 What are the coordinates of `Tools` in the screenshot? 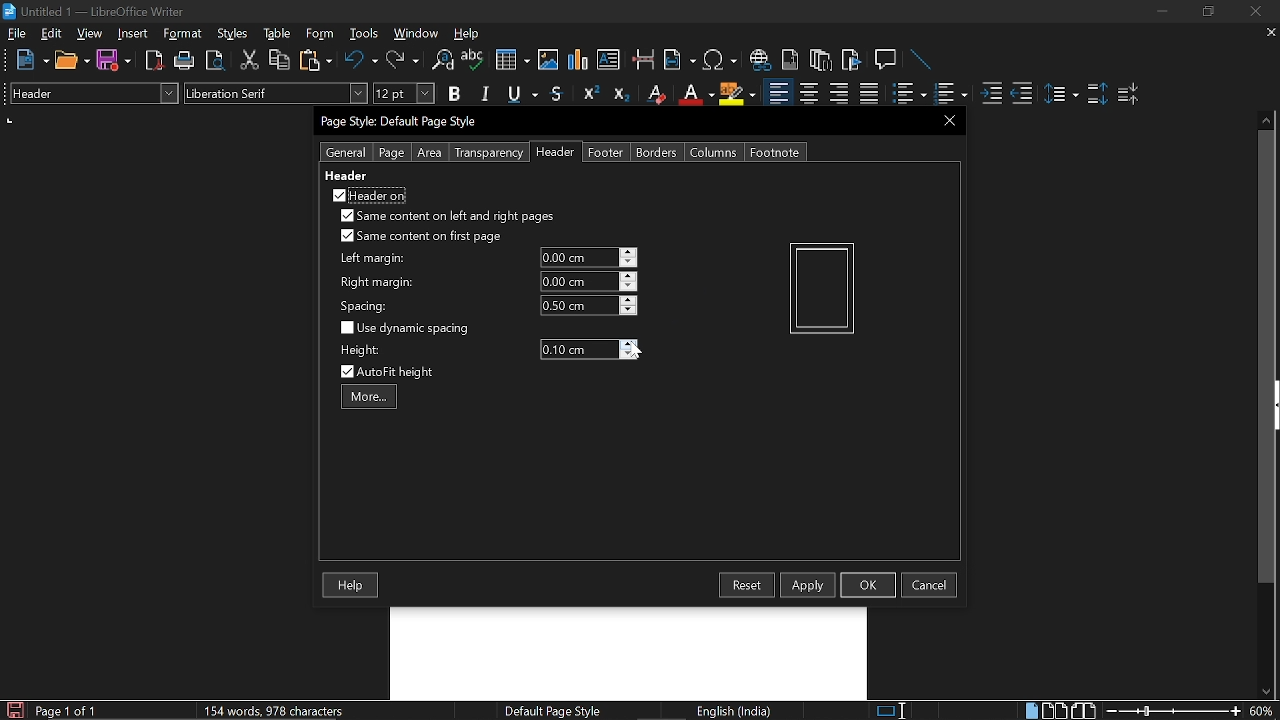 It's located at (364, 34).